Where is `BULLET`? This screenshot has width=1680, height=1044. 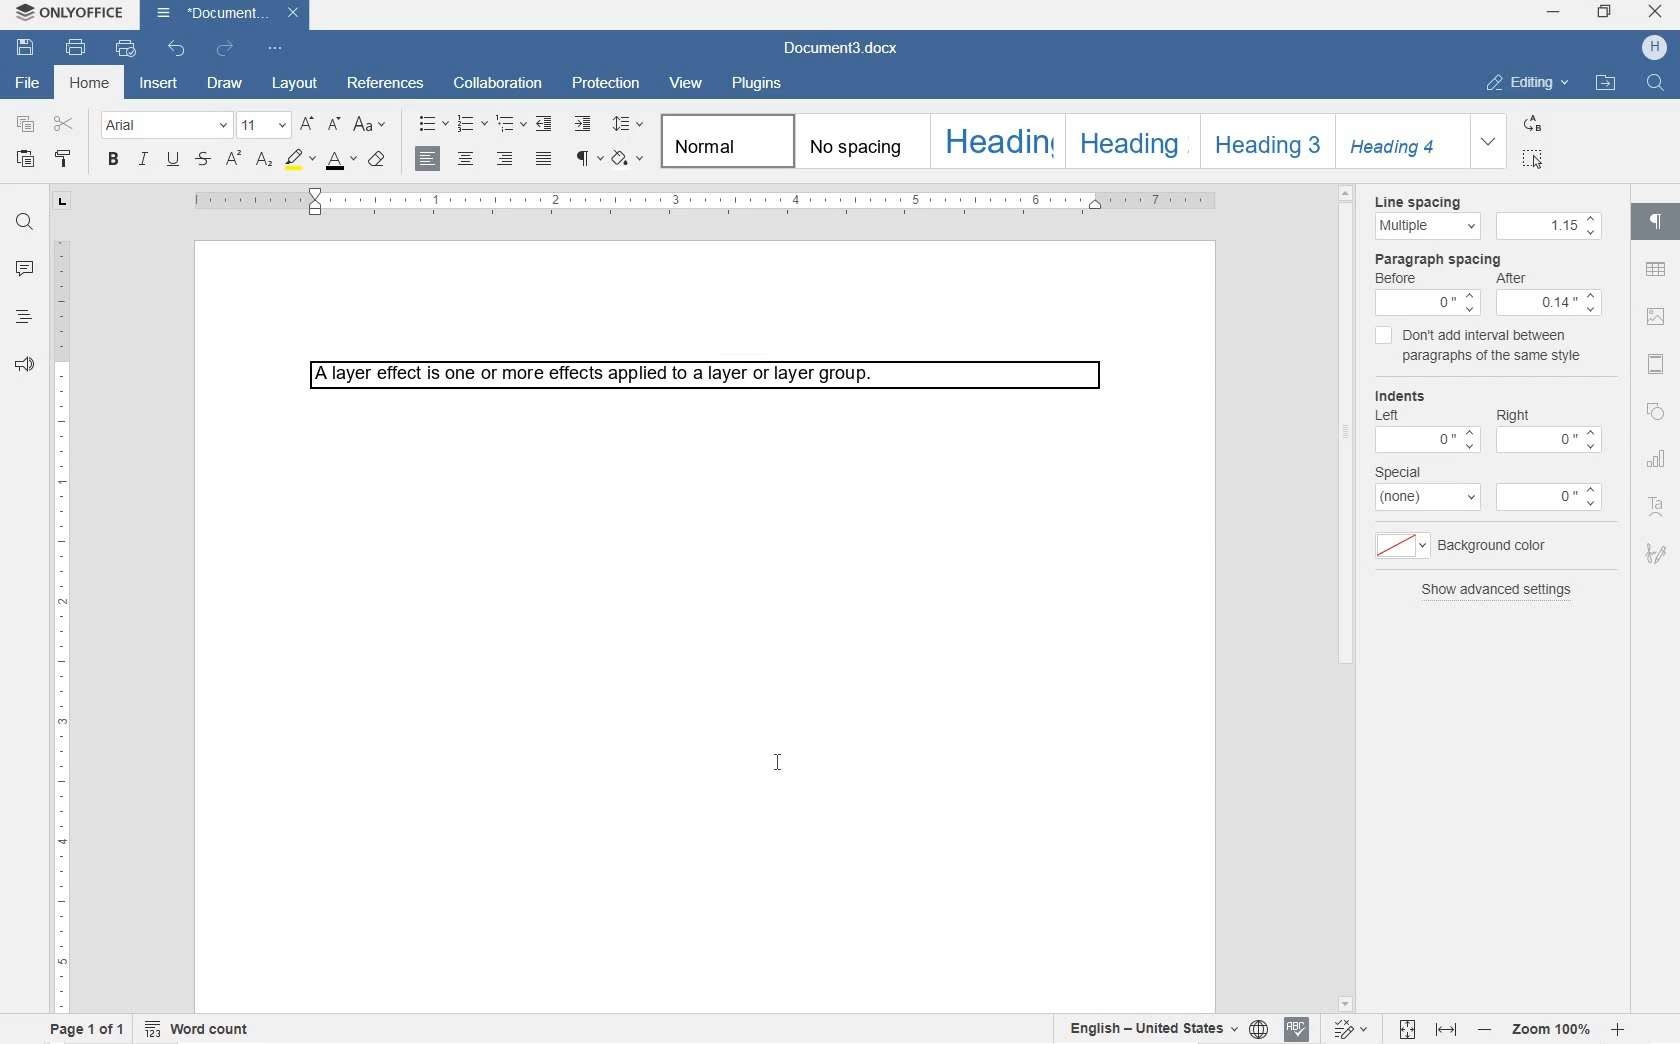
BULLET is located at coordinates (431, 125).